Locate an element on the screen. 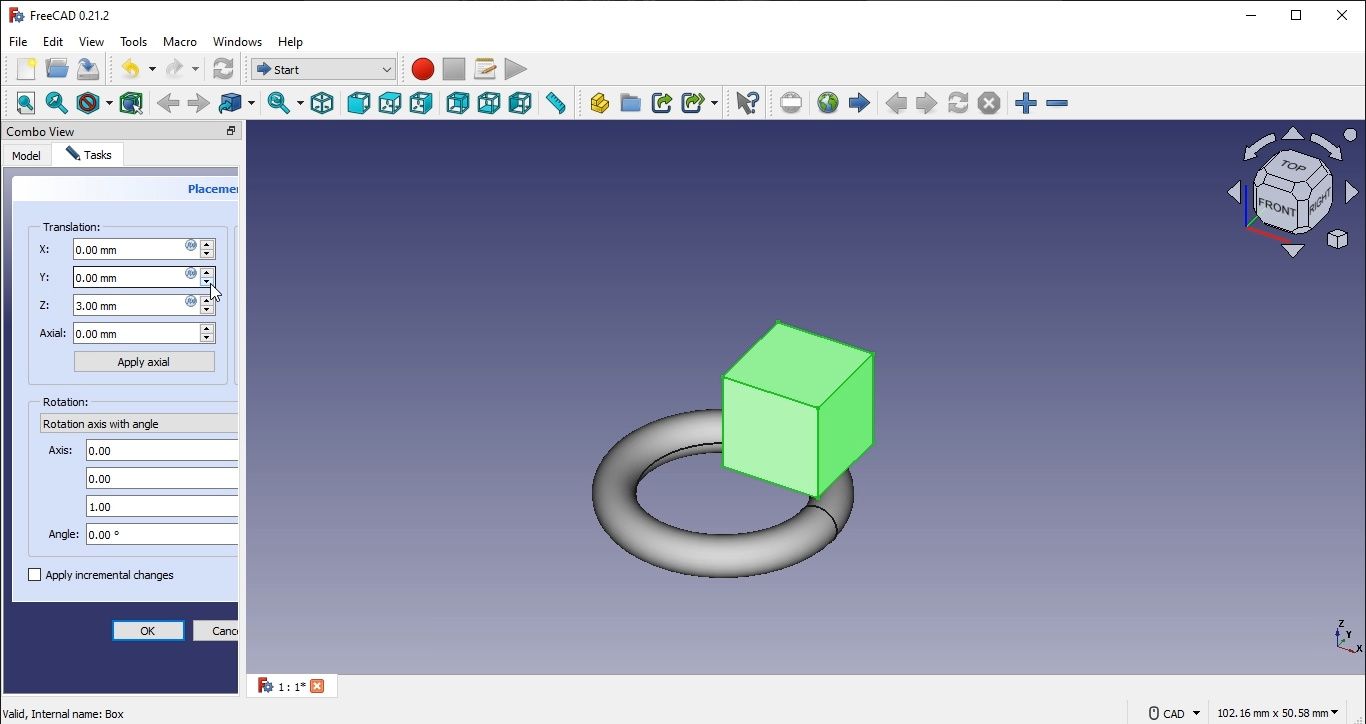  workbench is located at coordinates (223, 68).